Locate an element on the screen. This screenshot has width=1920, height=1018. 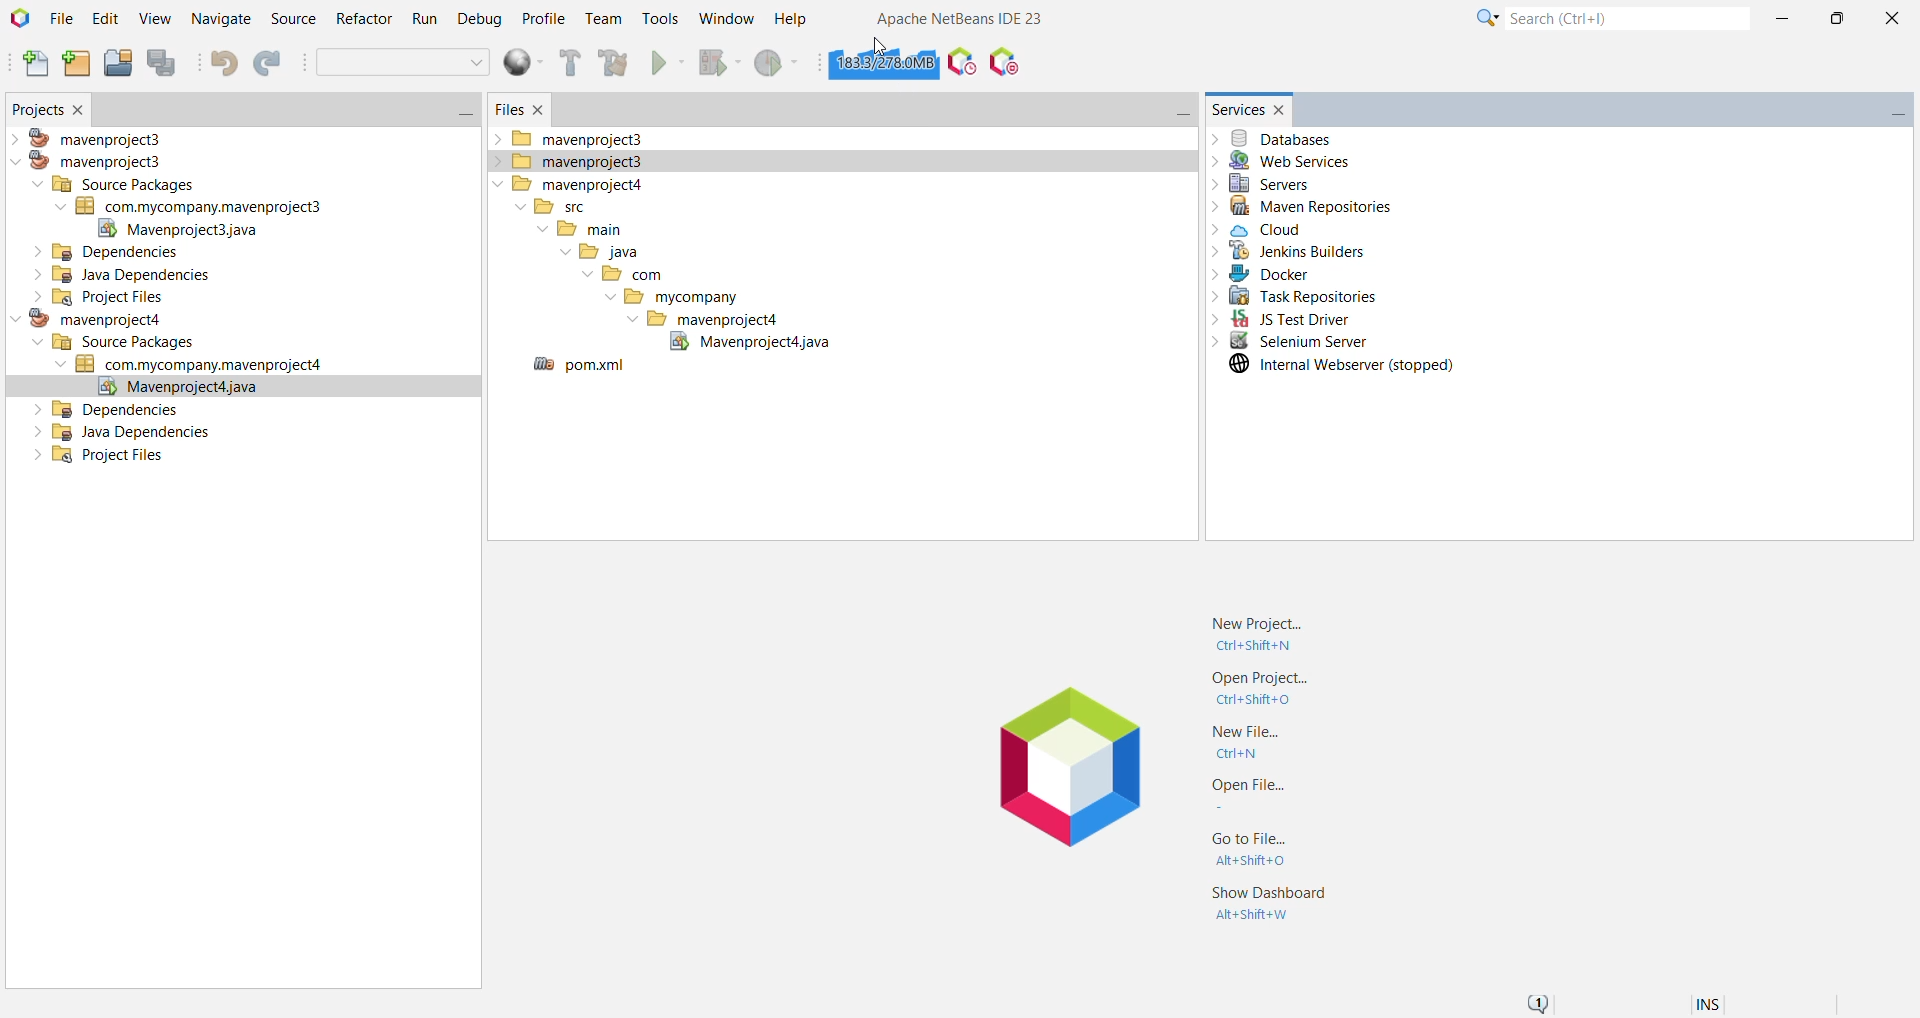
Task Repositories is located at coordinates (1298, 299).